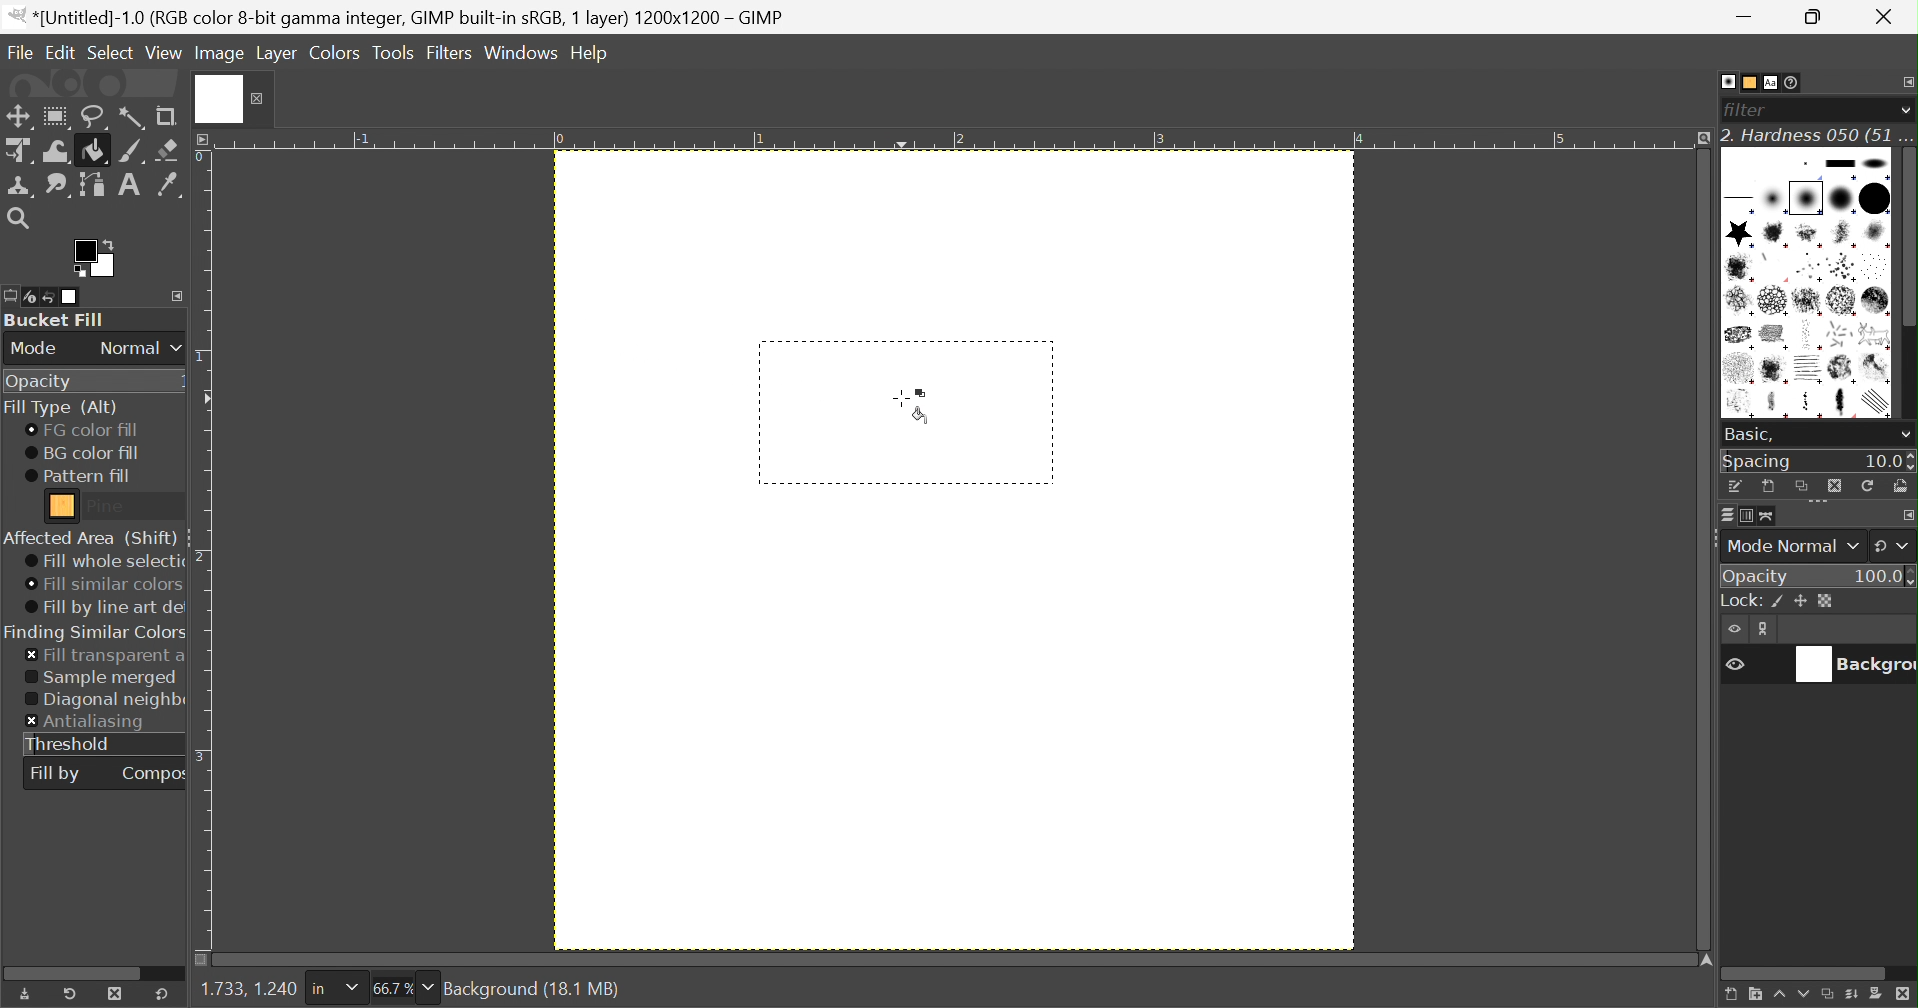 The width and height of the screenshot is (1918, 1008). Describe the element at coordinates (1905, 995) in the screenshot. I see `Delete this layer` at that location.